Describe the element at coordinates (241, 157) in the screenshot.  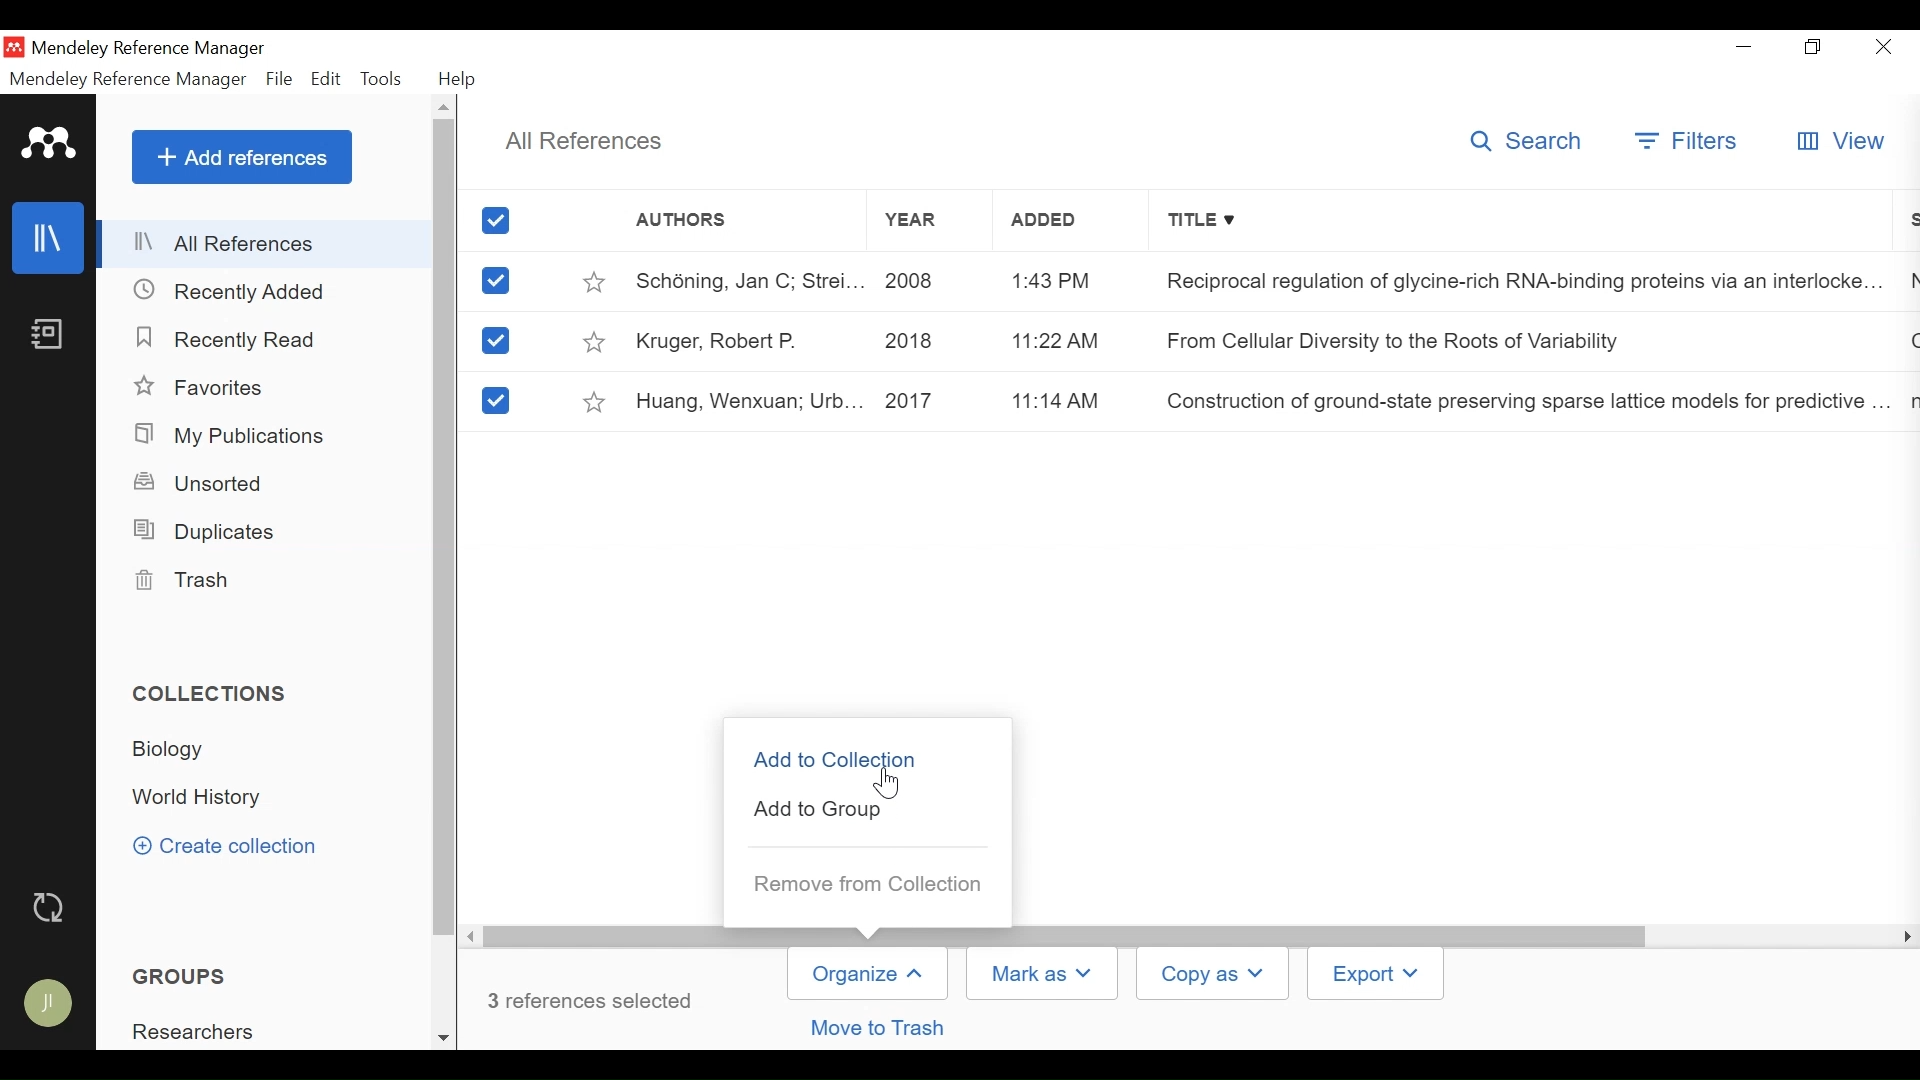
I see `Add Reference` at that location.